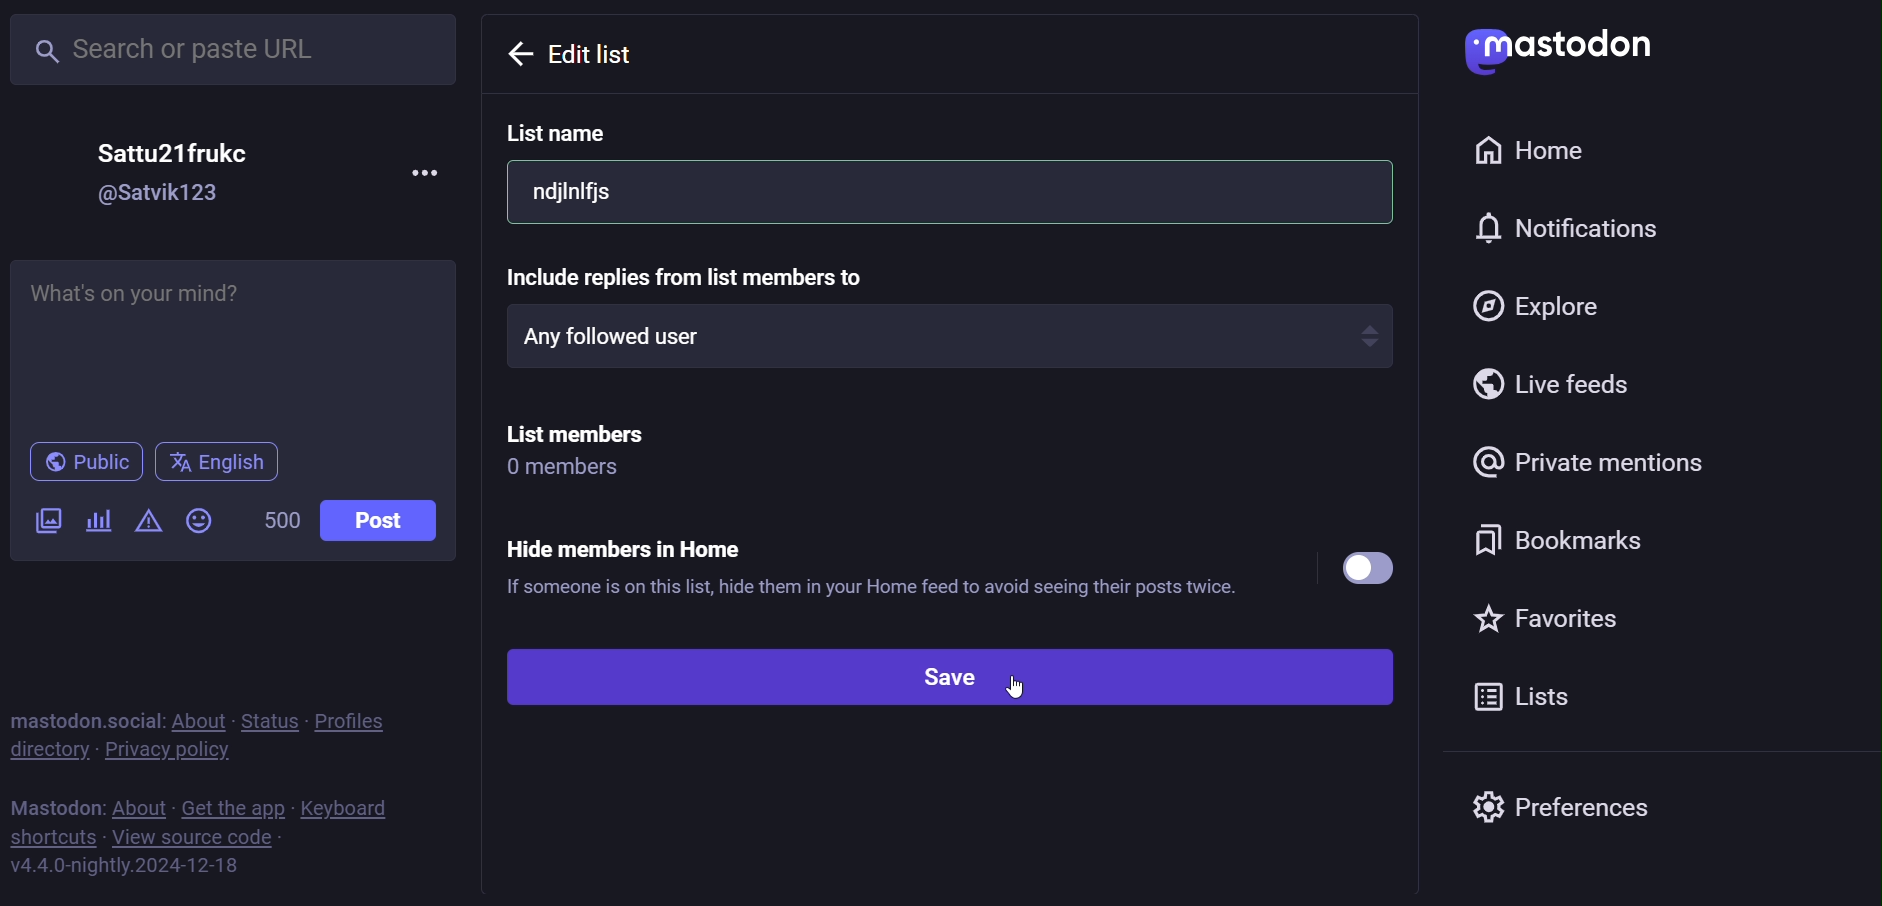 The width and height of the screenshot is (1882, 906). Describe the element at coordinates (1569, 544) in the screenshot. I see `bookmark` at that location.